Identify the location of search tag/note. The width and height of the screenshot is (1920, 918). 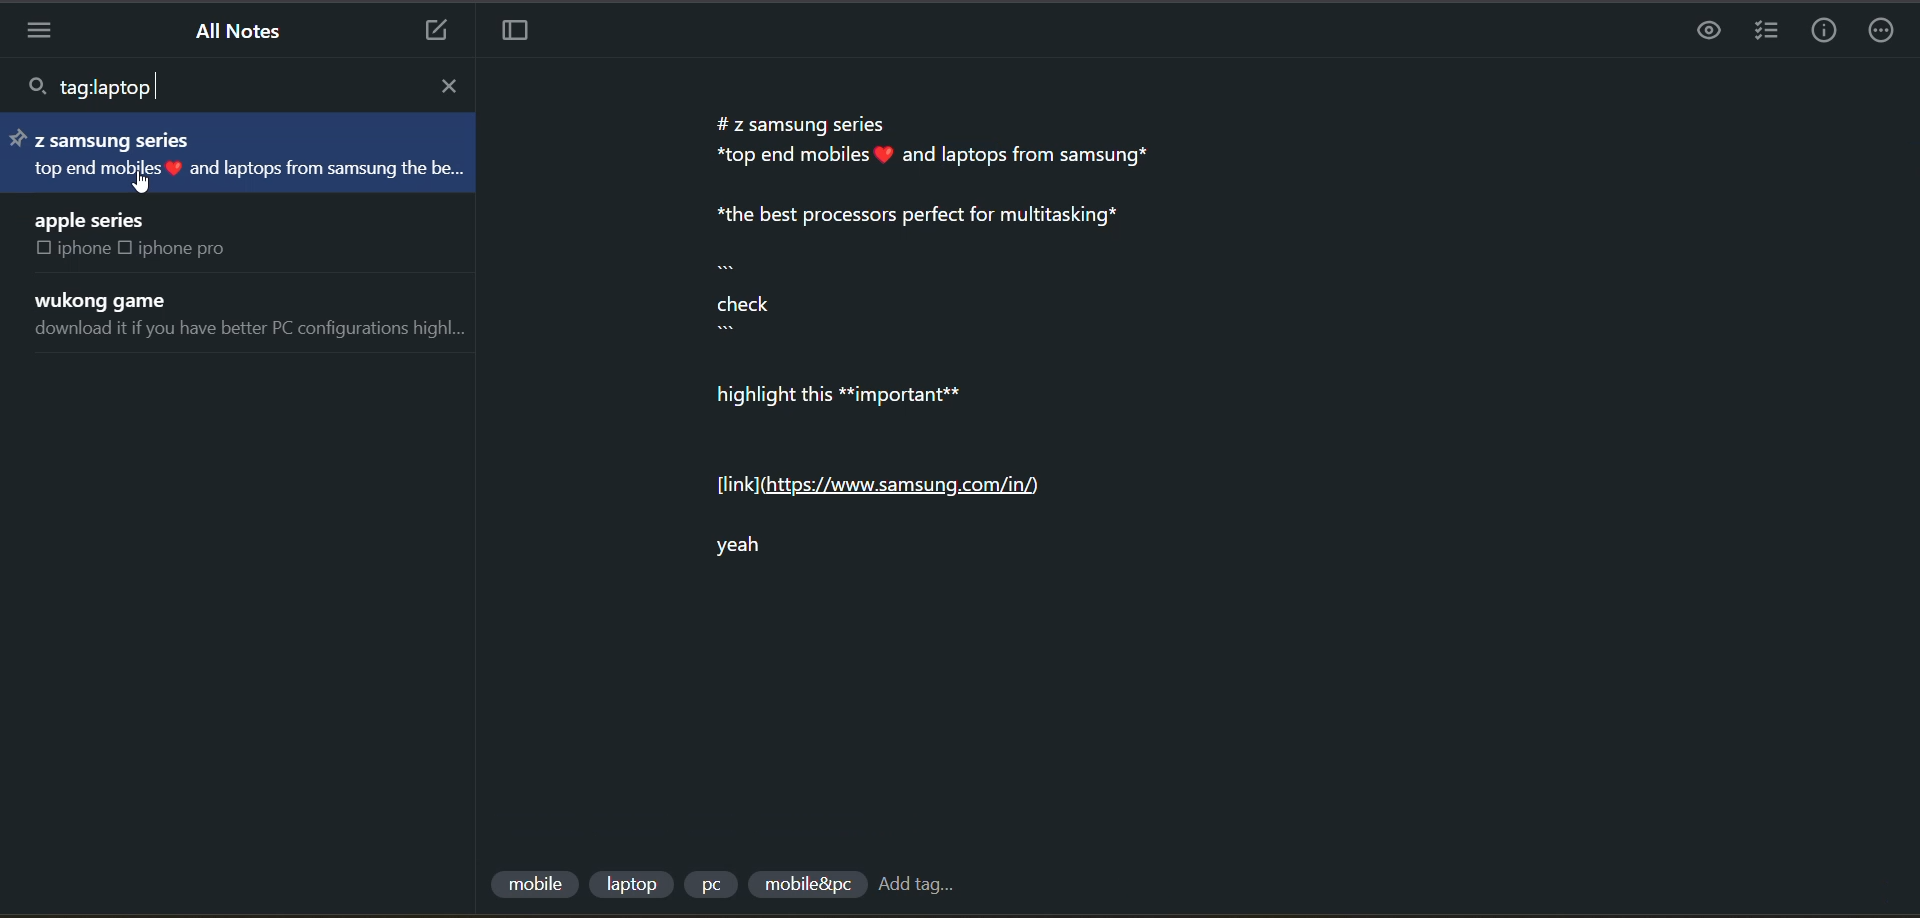
(93, 88).